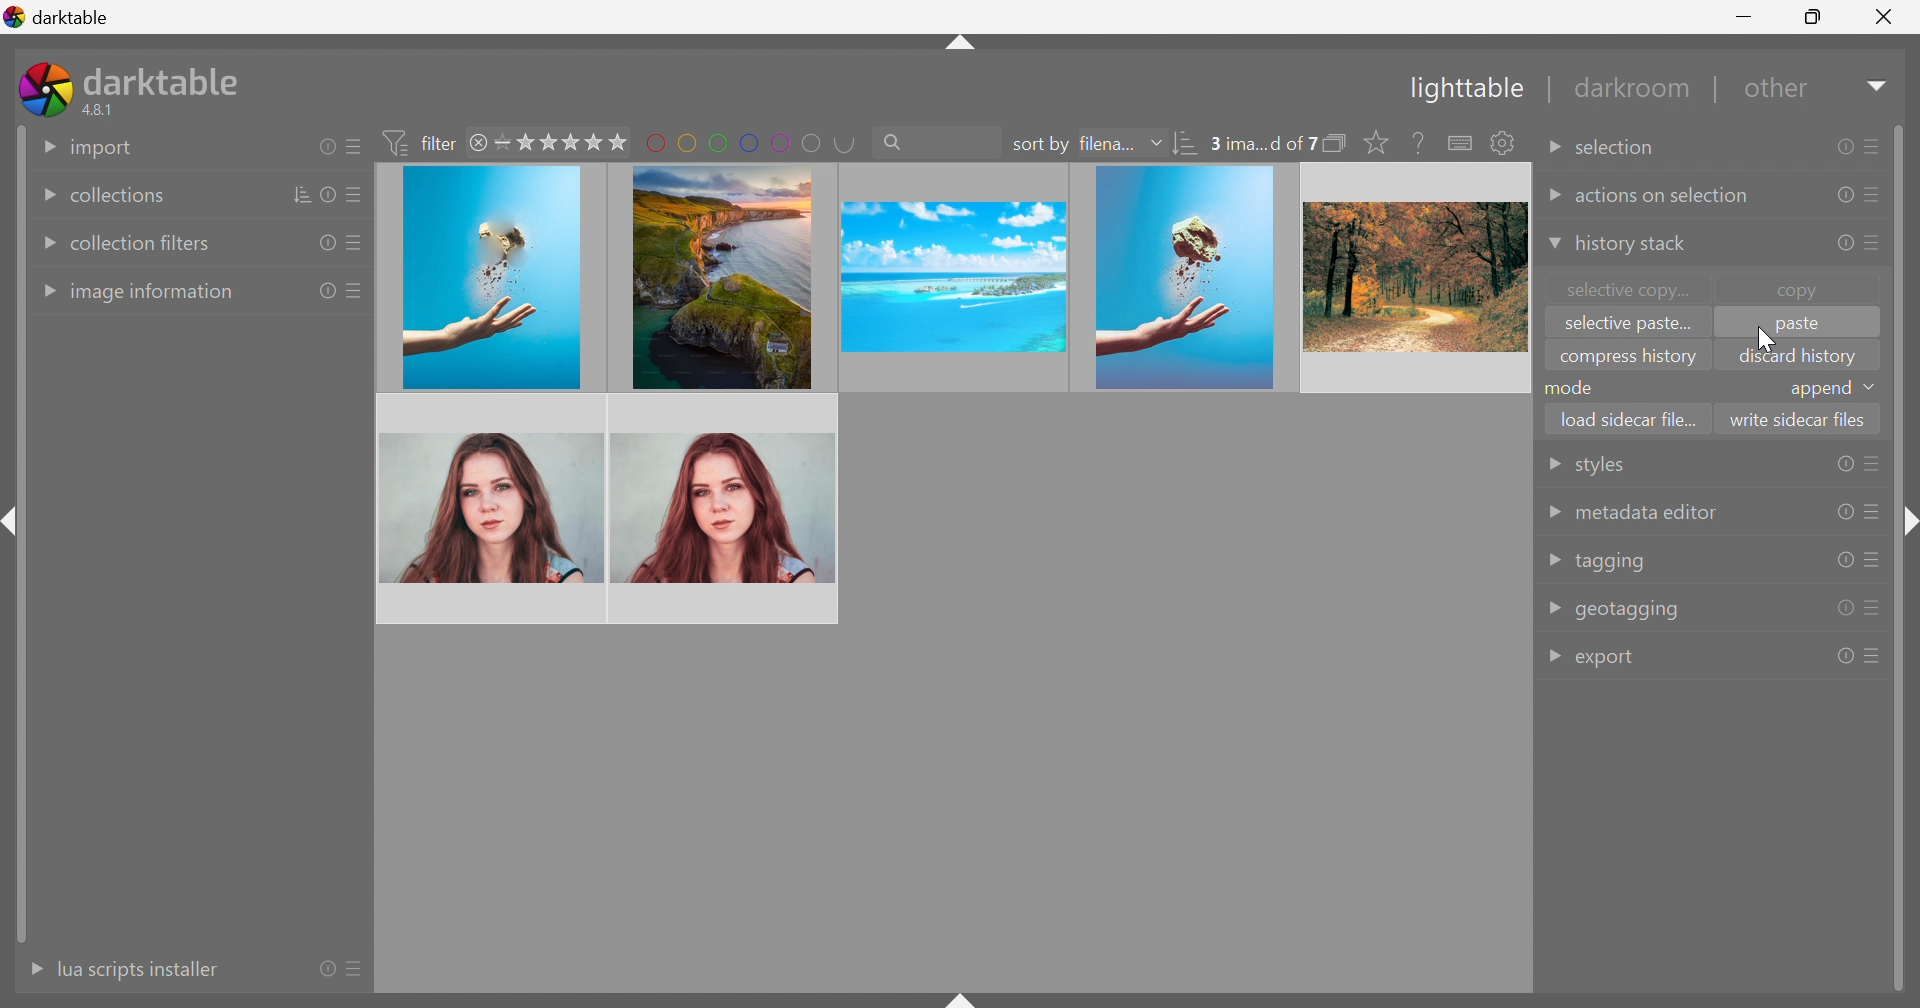  What do you see at coordinates (1501, 142) in the screenshot?
I see `show global preference` at bounding box center [1501, 142].